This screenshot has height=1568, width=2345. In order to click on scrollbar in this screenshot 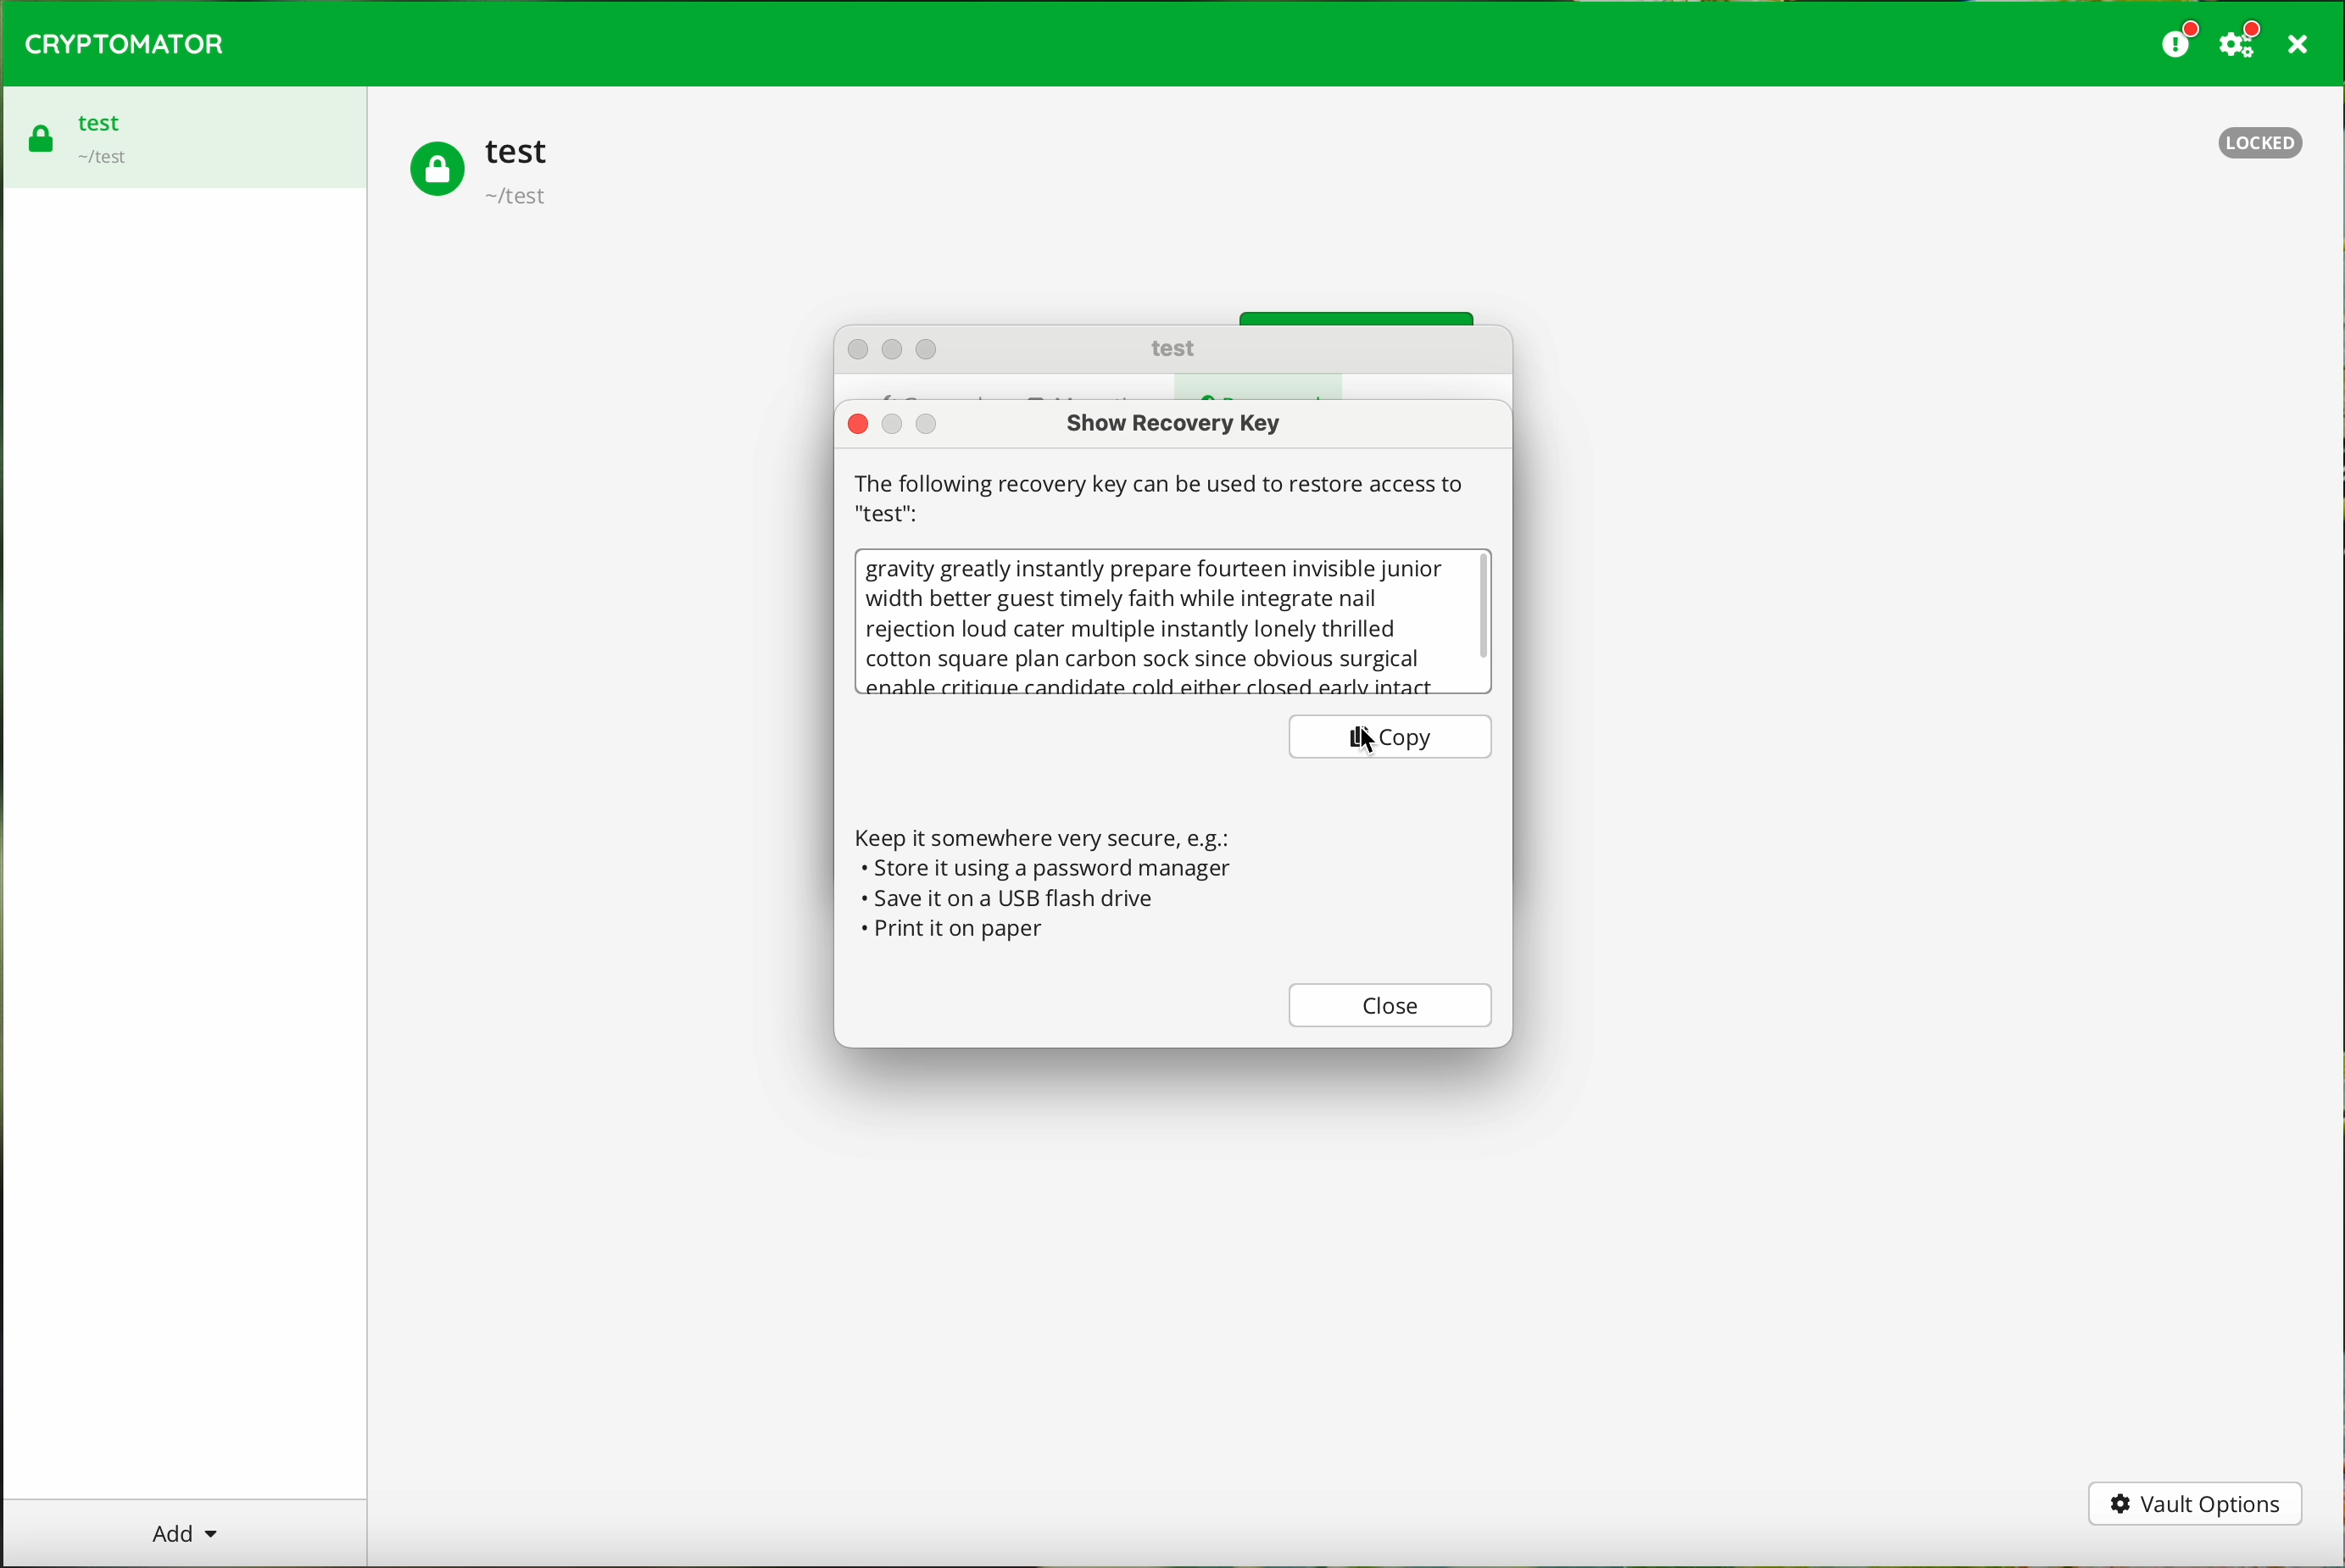, I will do `click(1485, 621)`.